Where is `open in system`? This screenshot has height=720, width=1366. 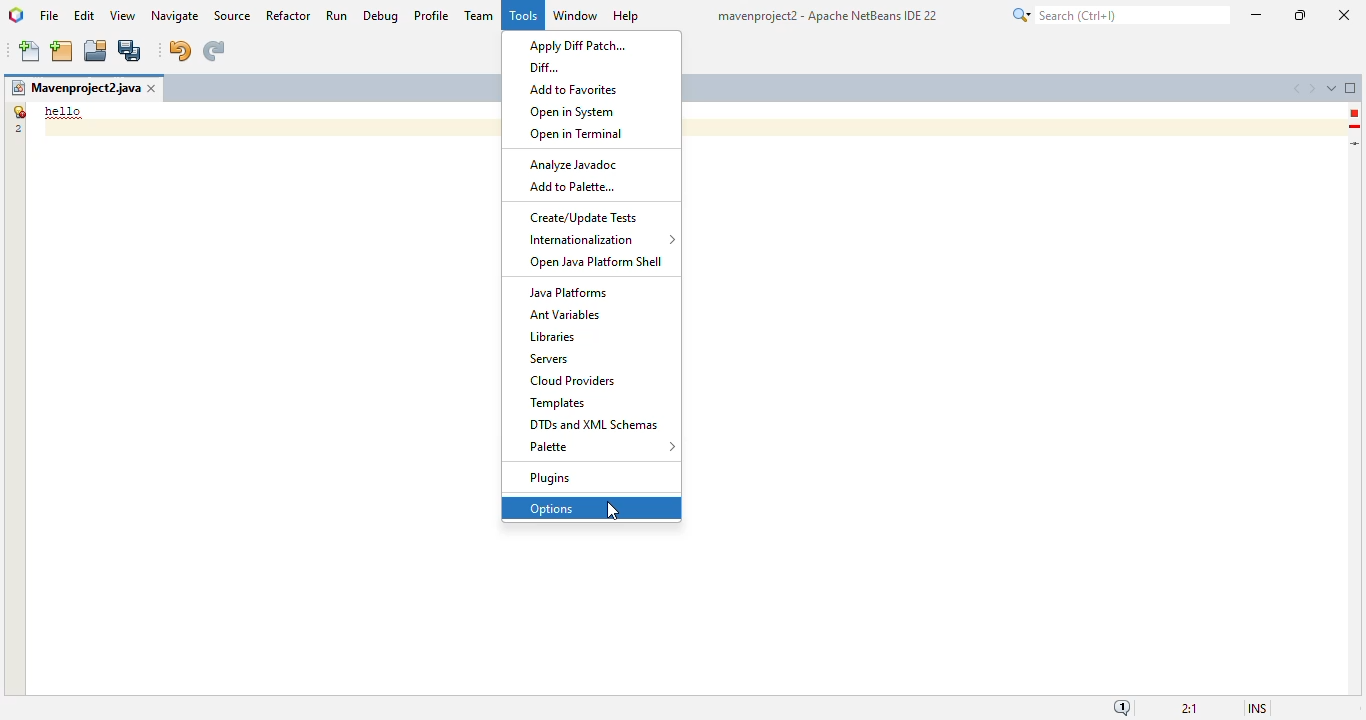 open in system is located at coordinates (573, 112).